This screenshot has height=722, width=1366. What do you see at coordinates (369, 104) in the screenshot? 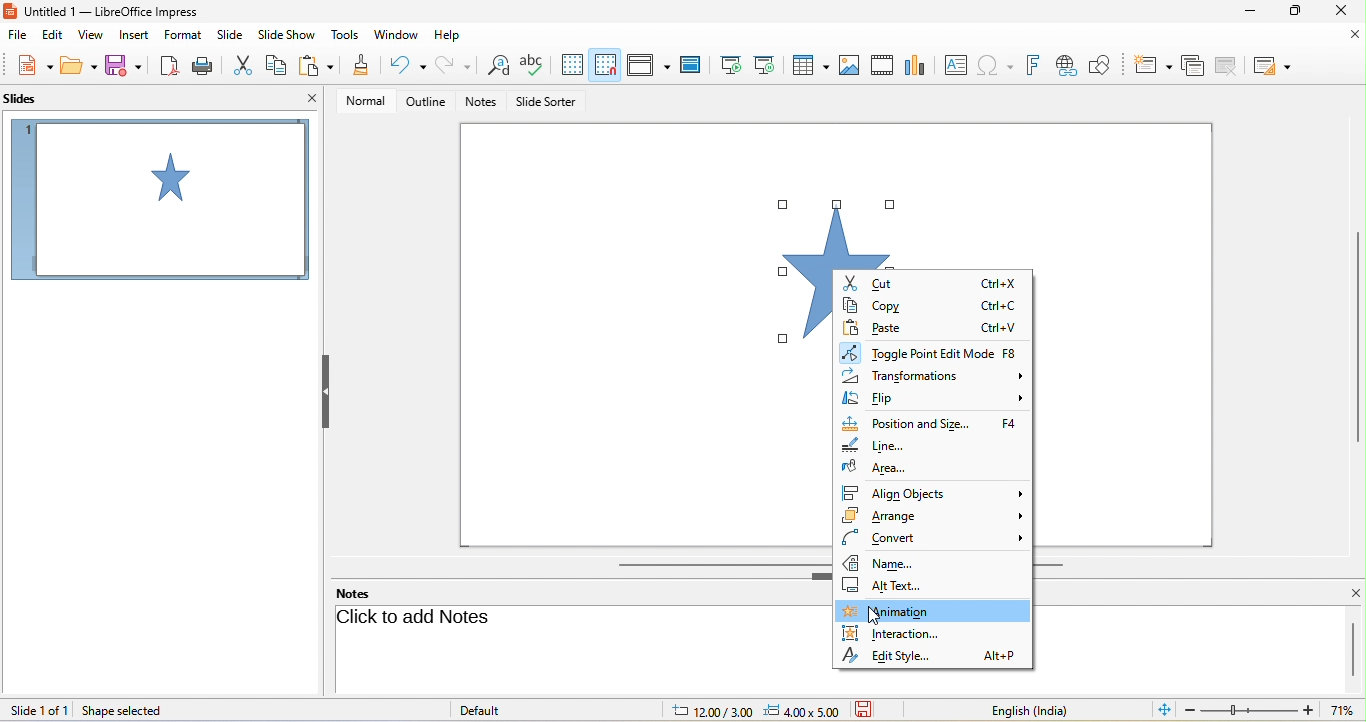
I see `normal` at bounding box center [369, 104].